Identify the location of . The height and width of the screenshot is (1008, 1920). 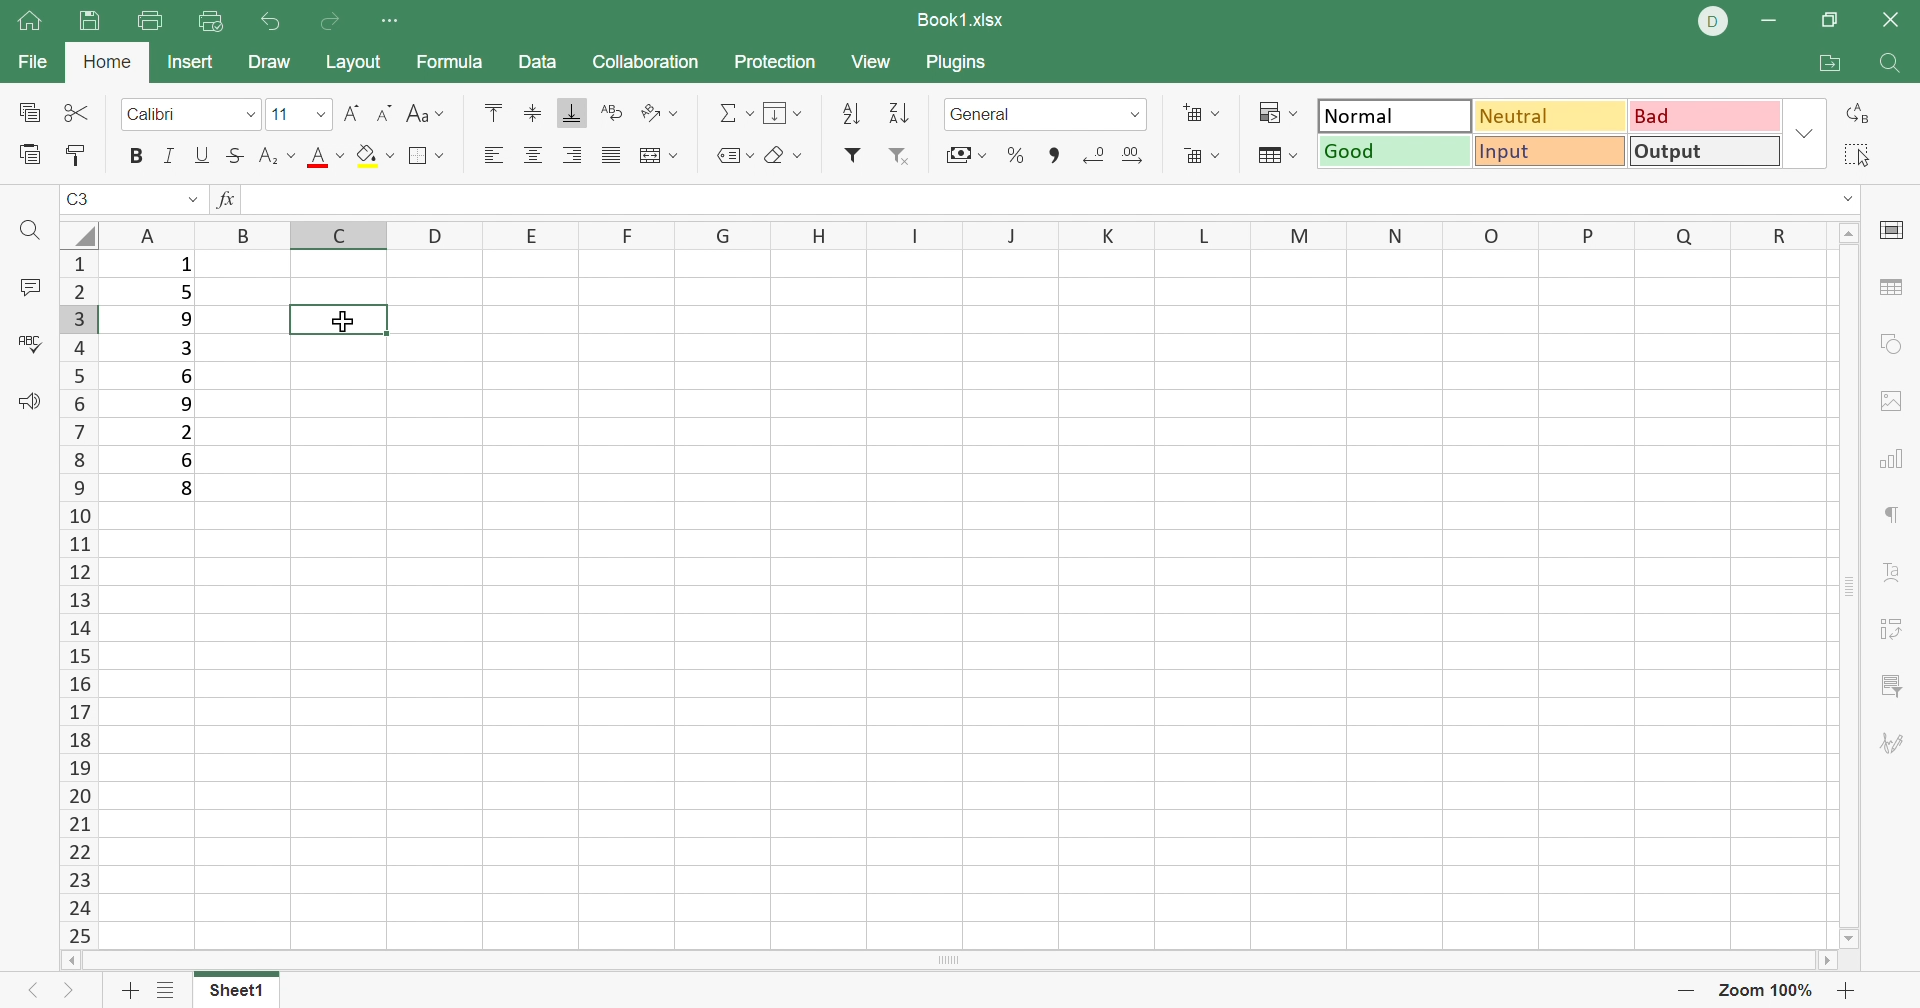
(186, 294).